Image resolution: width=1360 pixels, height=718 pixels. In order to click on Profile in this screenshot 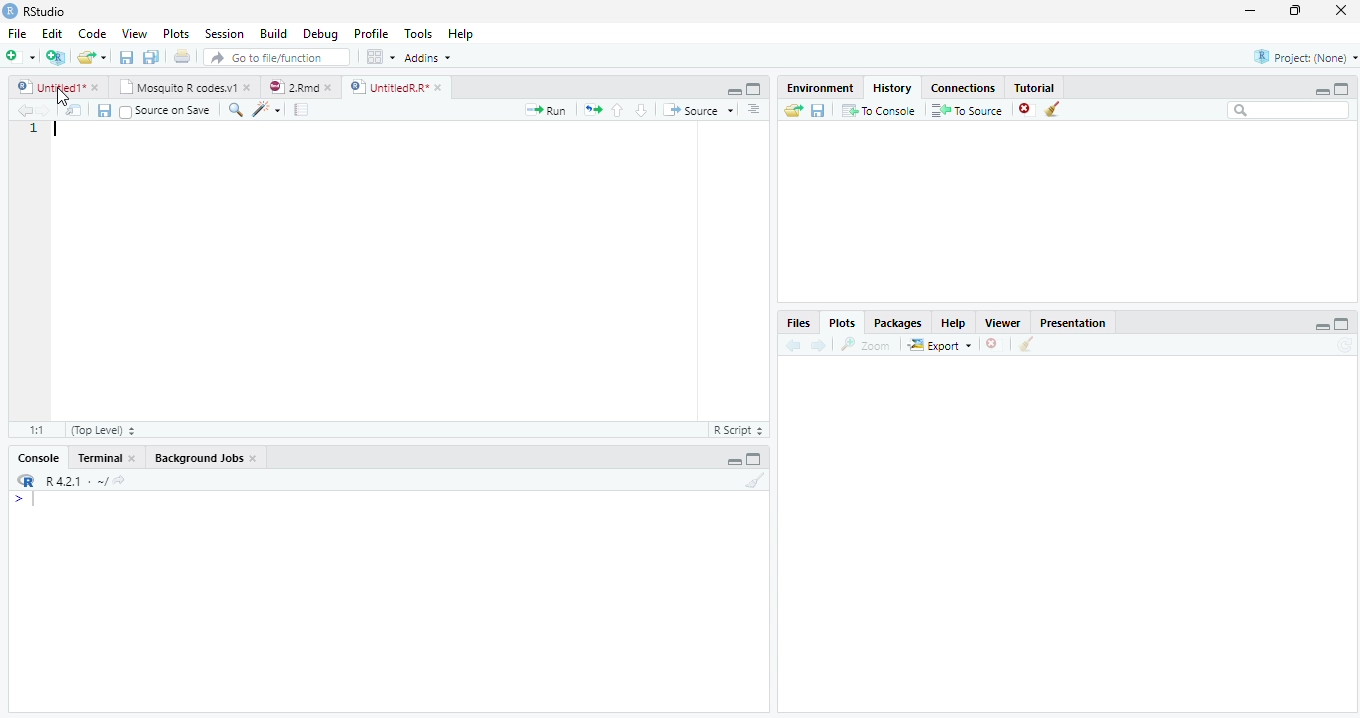, I will do `click(371, 34)`.